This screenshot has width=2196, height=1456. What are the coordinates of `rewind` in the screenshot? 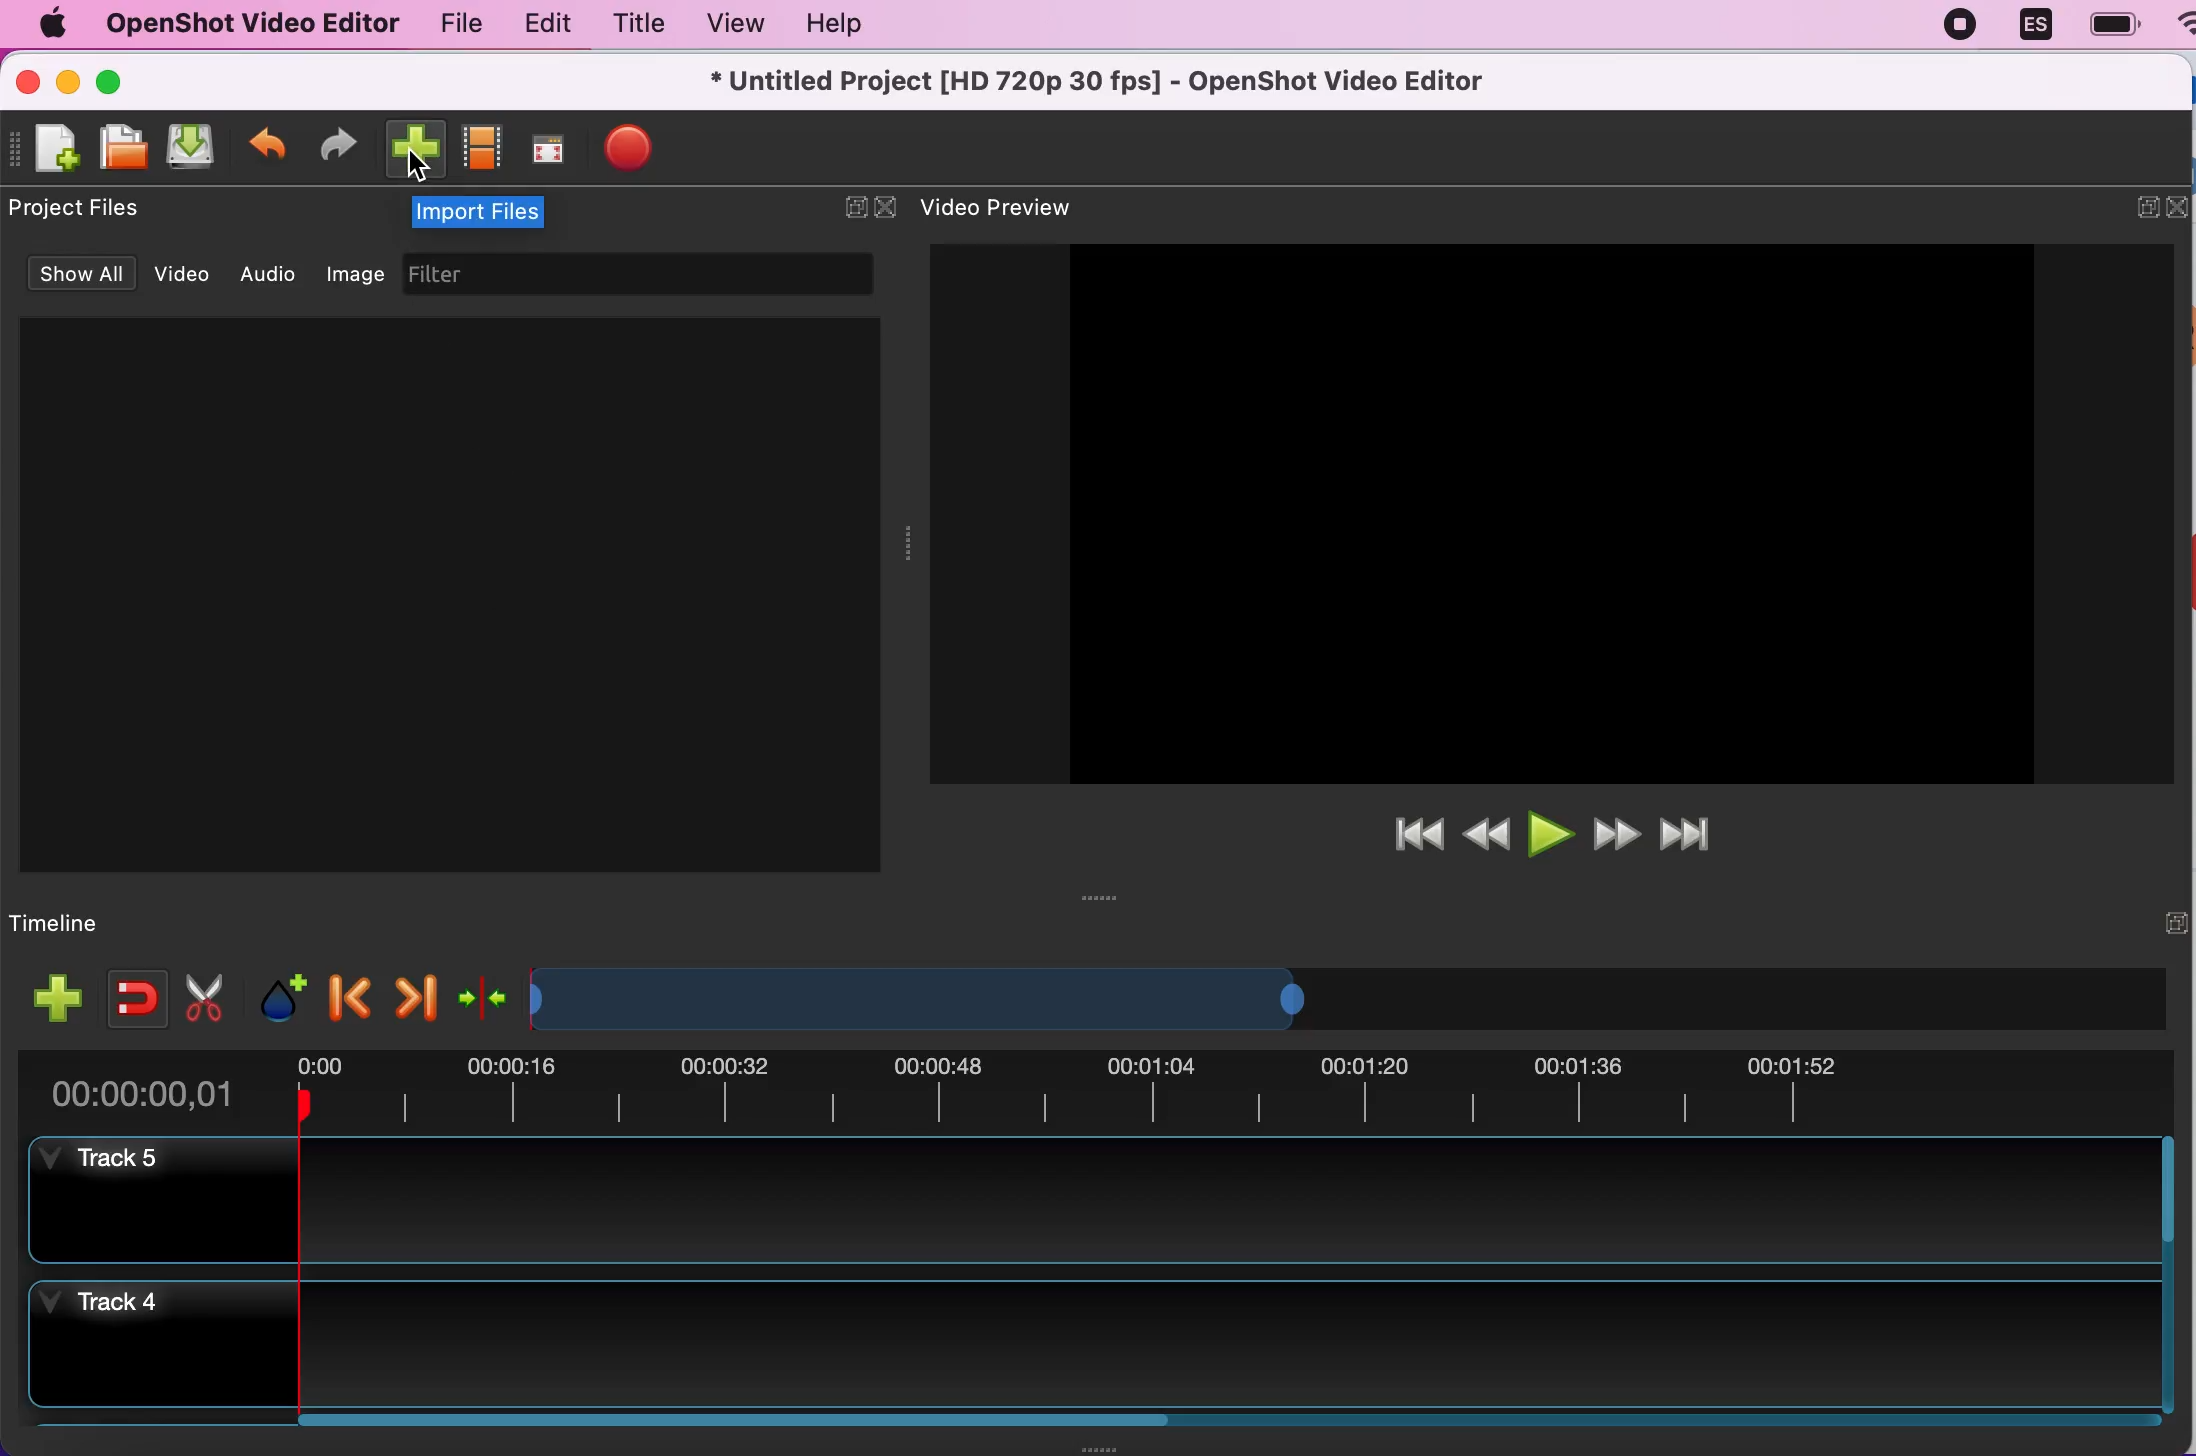 It's located at (1486, 832).